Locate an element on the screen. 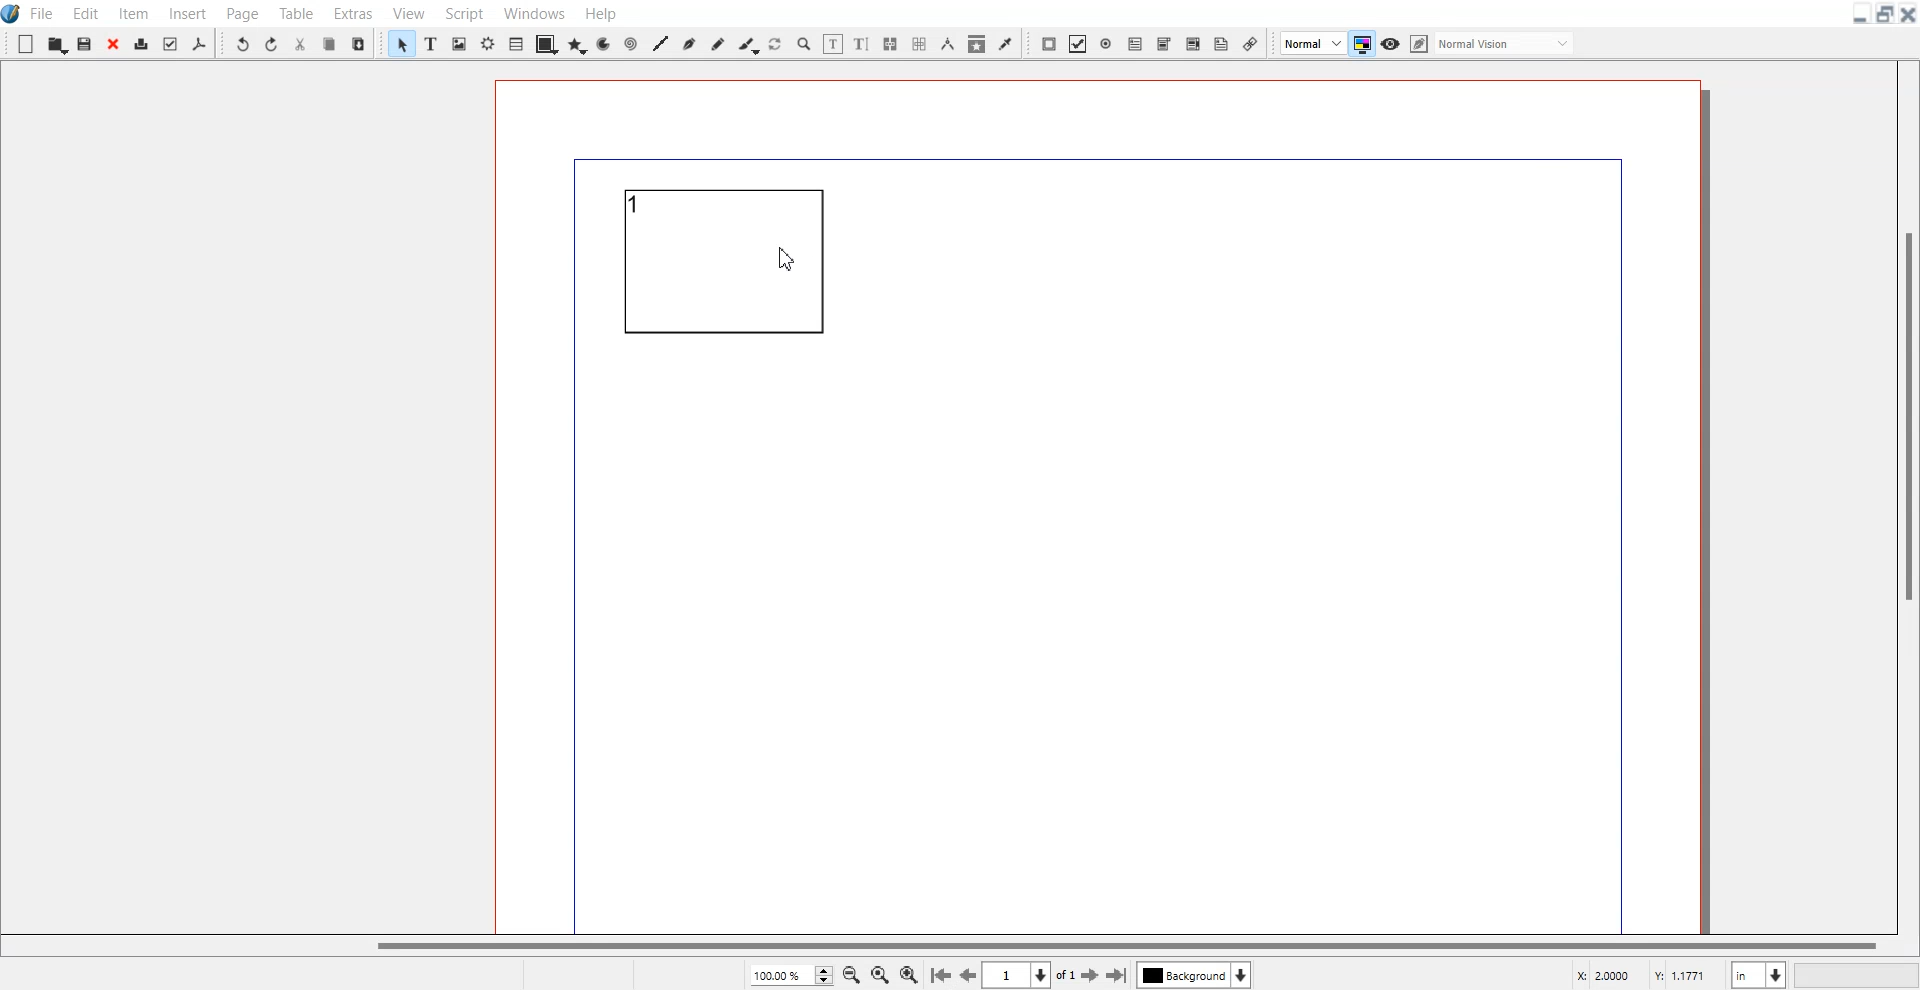 The height and width of the screenshot is (990, 1920). Save as PDF is located at coordinates (198, 43).